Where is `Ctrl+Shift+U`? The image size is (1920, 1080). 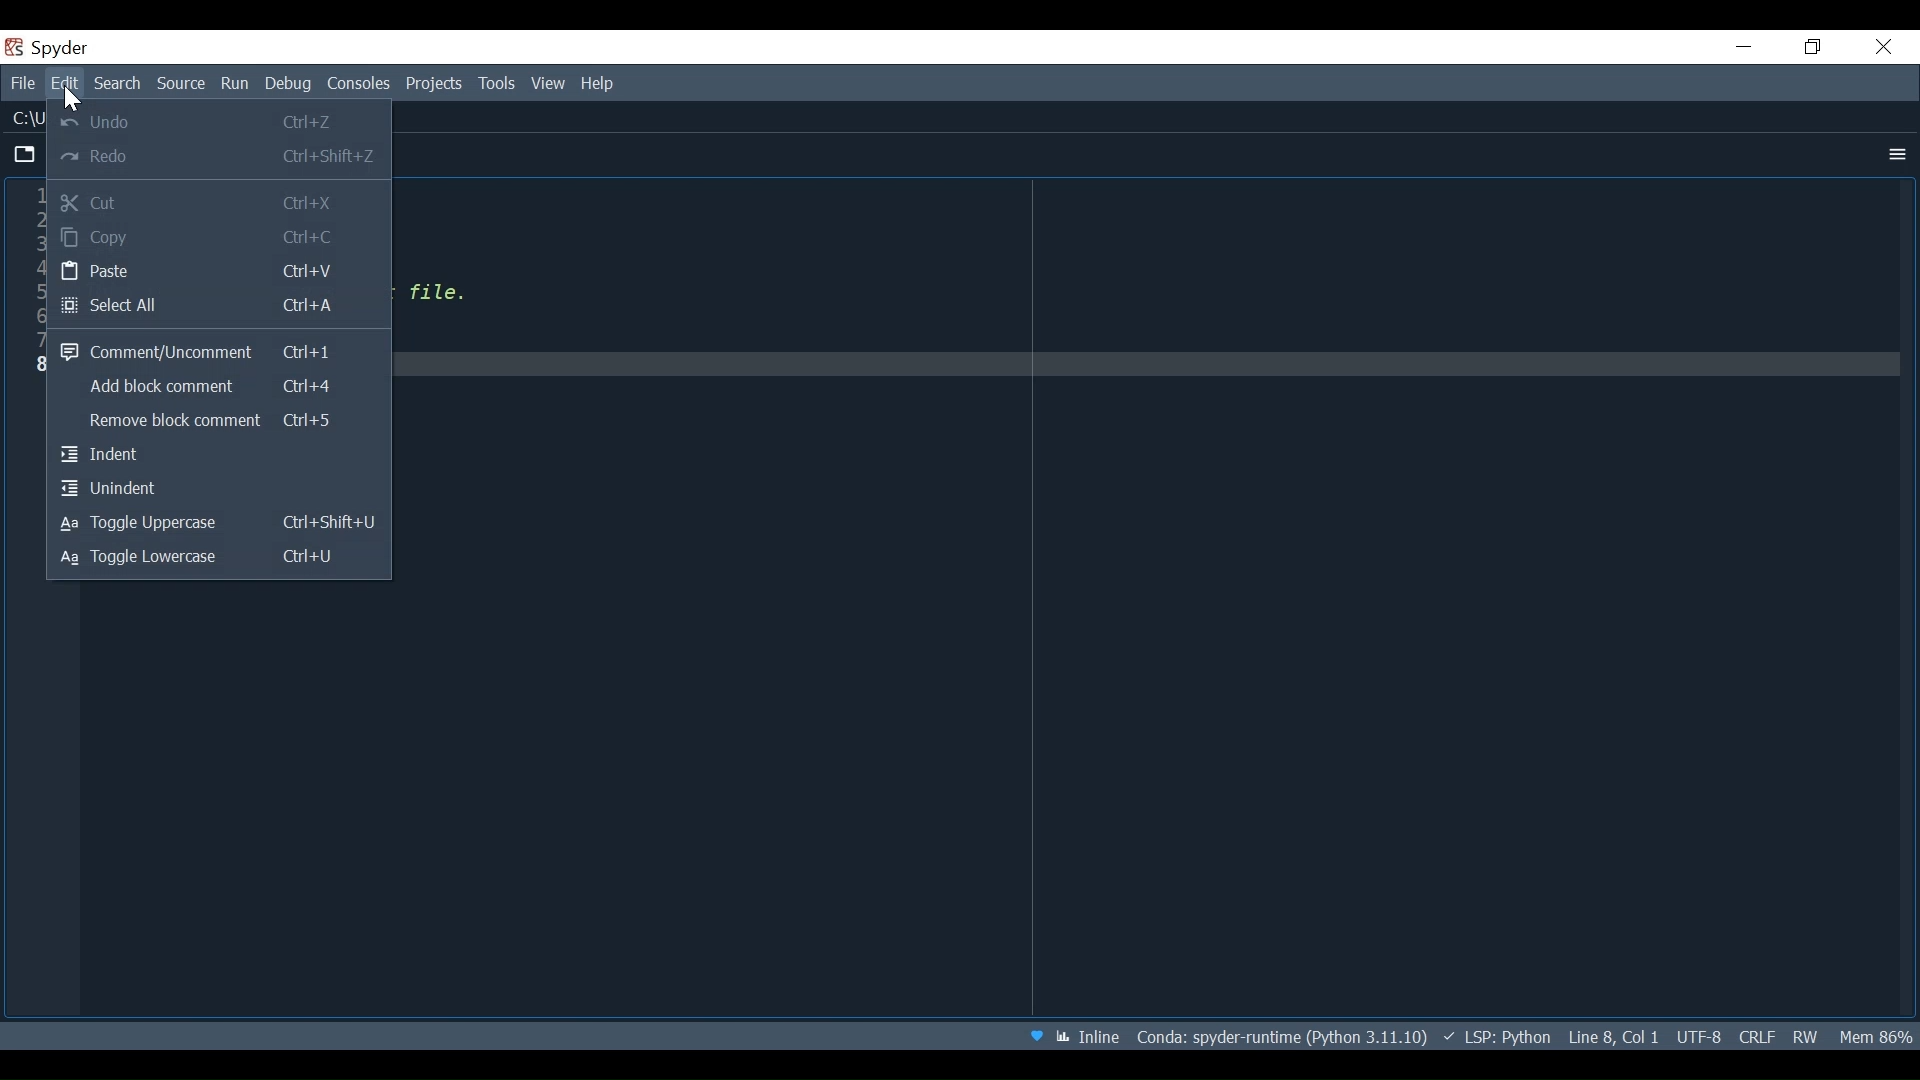
Ctrl+Shift+U is located at coordinates (333, 525).